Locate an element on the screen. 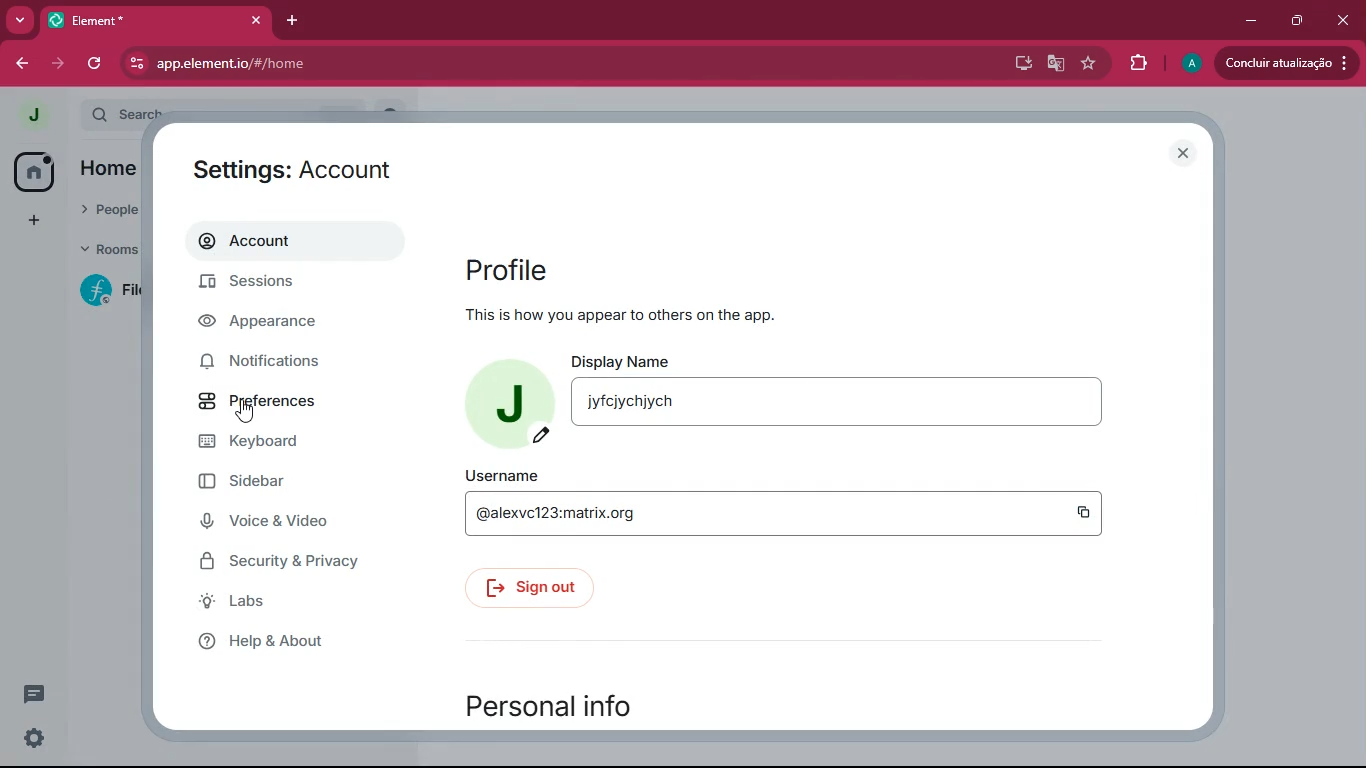 This screenshot has height=768, width=1366. close is located at coordinates (256, 19).